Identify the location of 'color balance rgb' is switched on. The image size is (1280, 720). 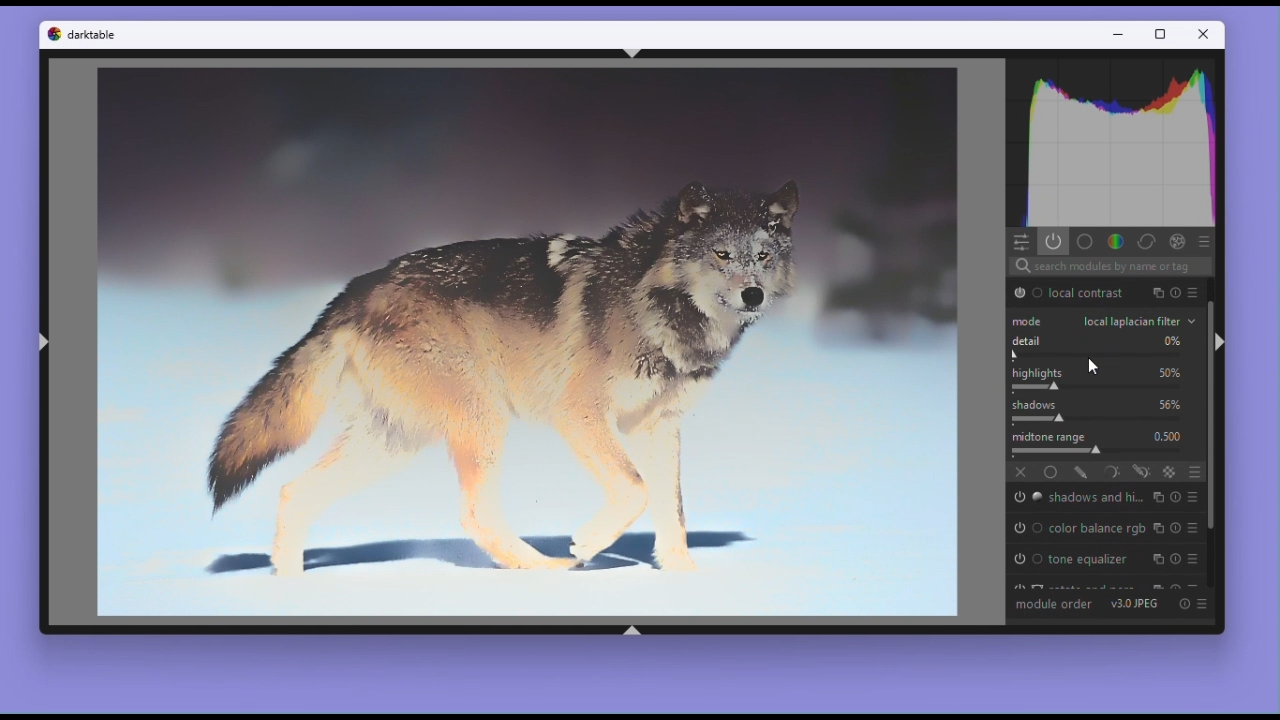
(1027, 529).